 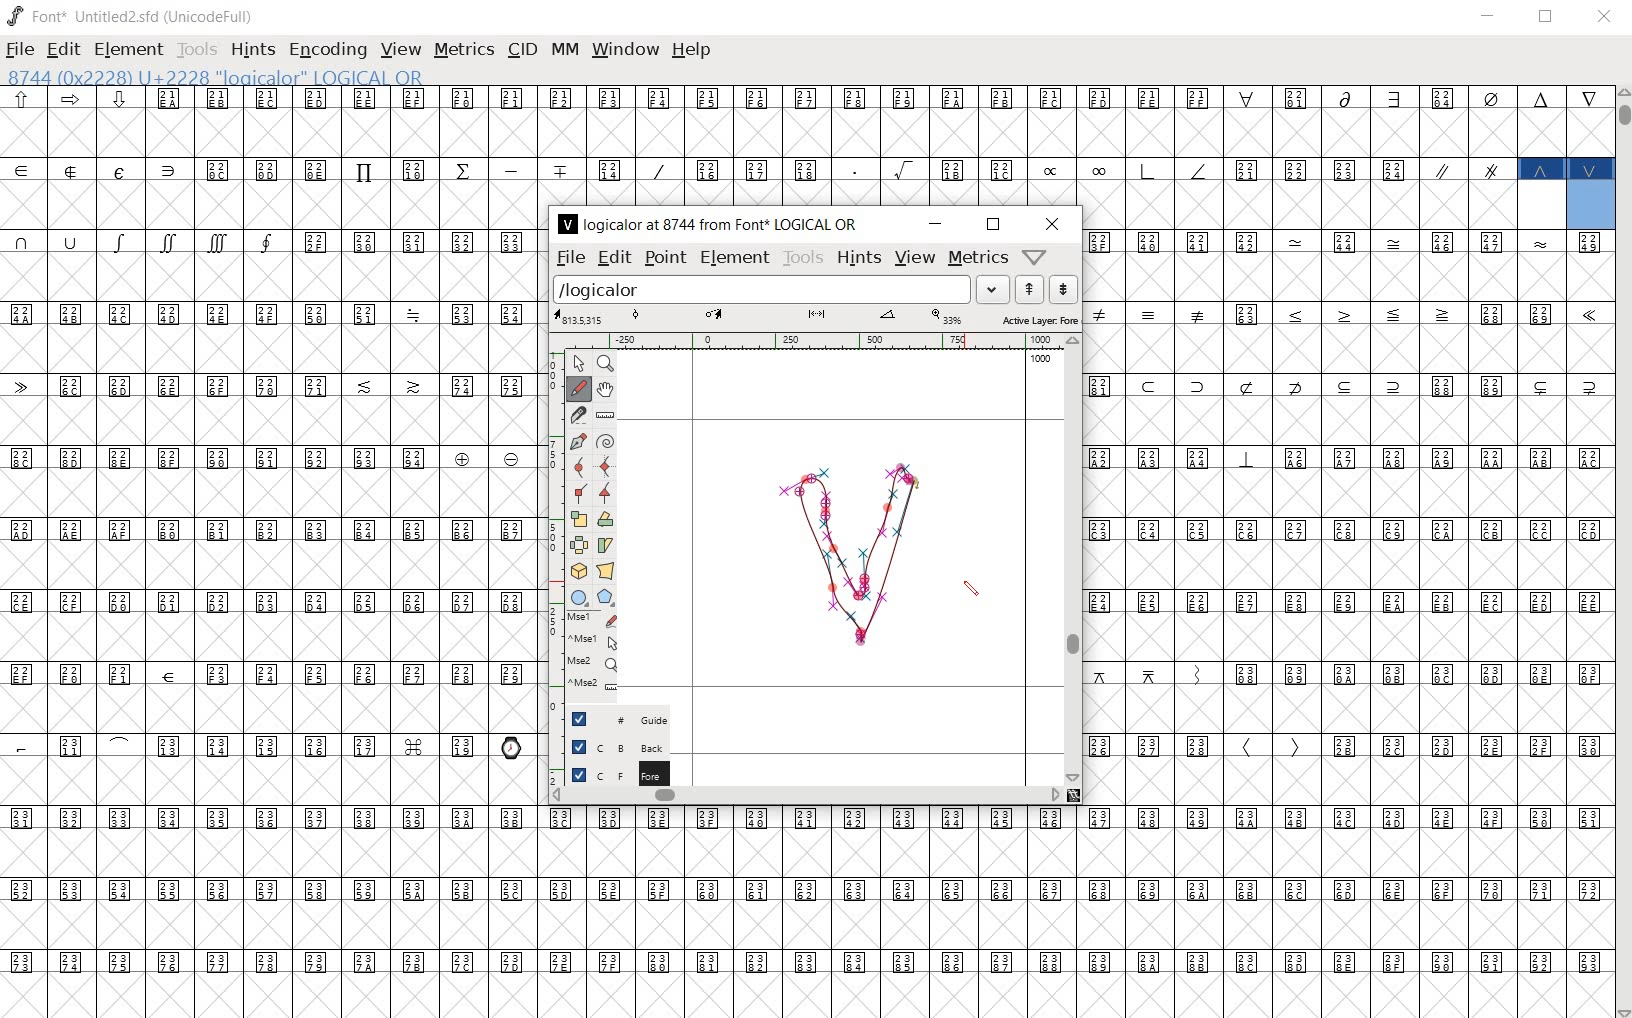 What do you see at coordinates (329, 51) in the screenshot?
I see `encoding` at bounding box center [329, 51].